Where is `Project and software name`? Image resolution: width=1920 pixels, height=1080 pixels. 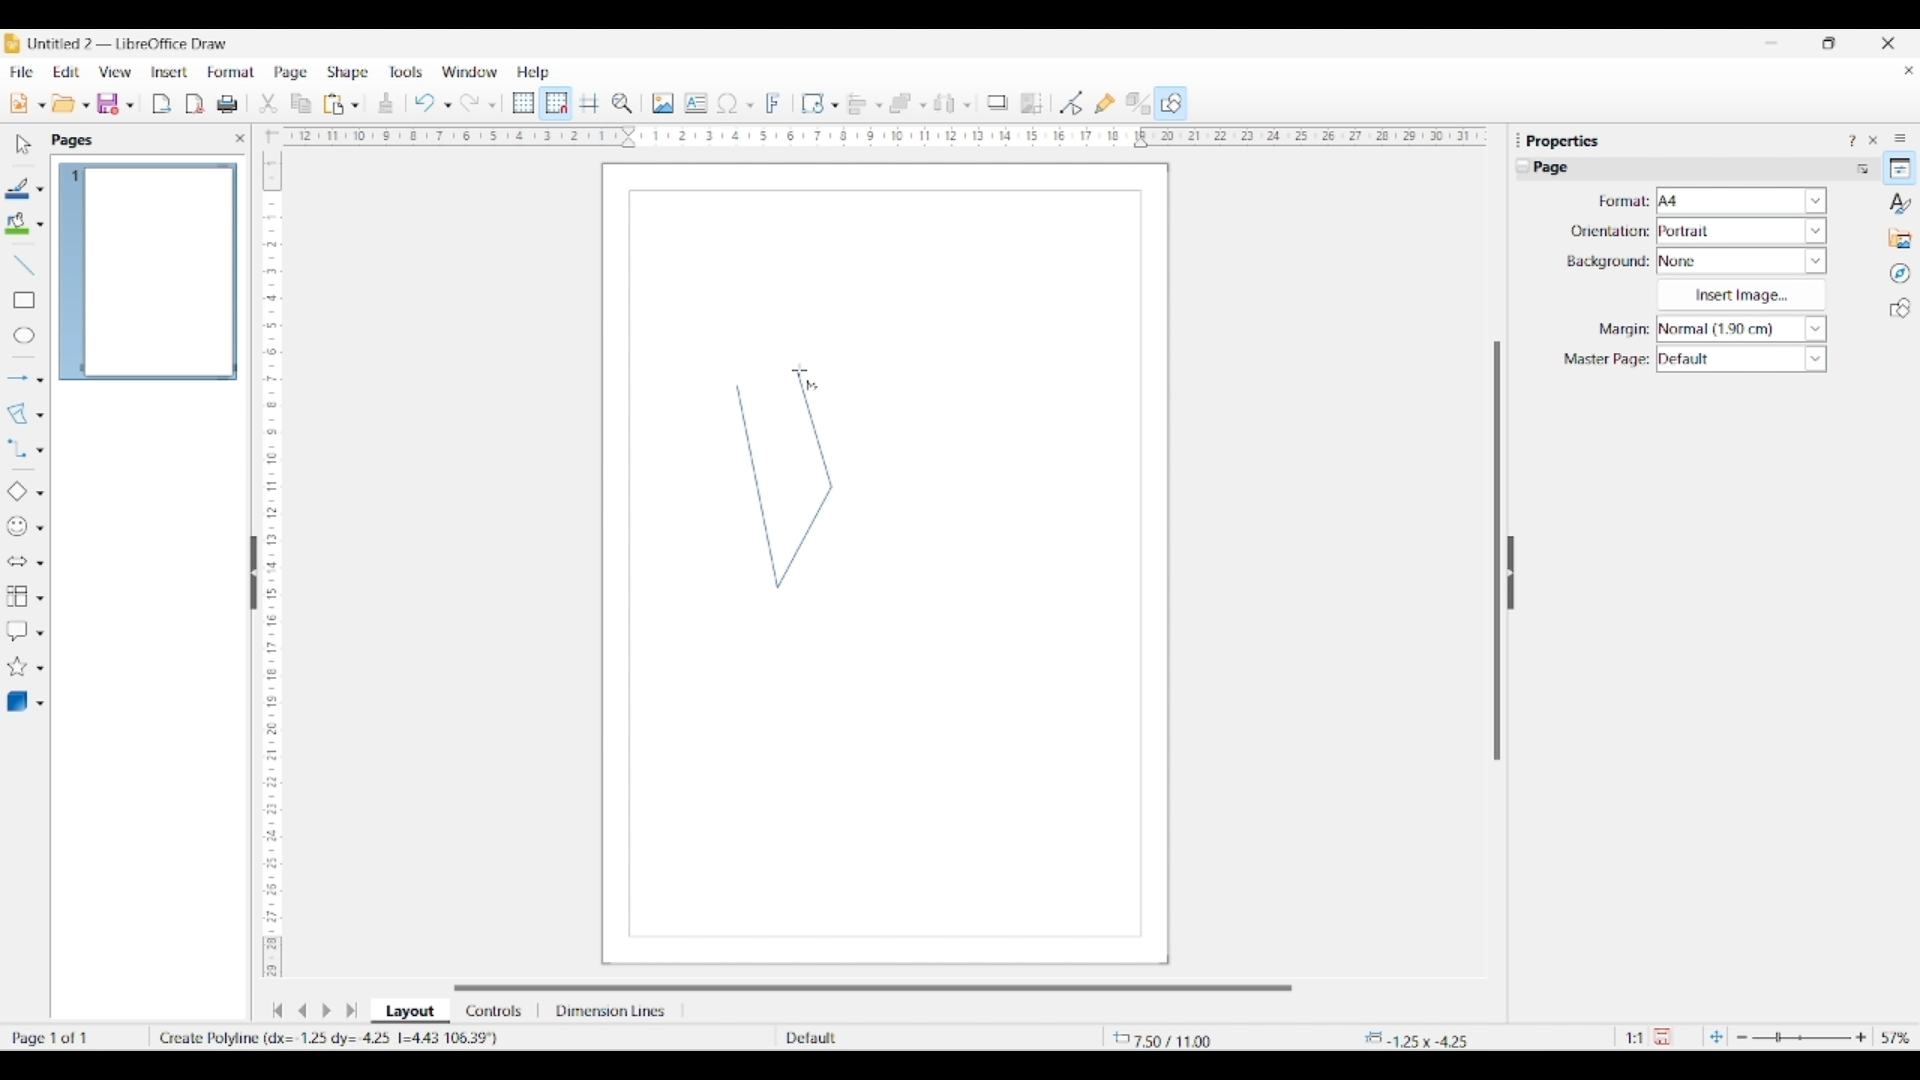 Project and software name is located at coordinates (129, 43).